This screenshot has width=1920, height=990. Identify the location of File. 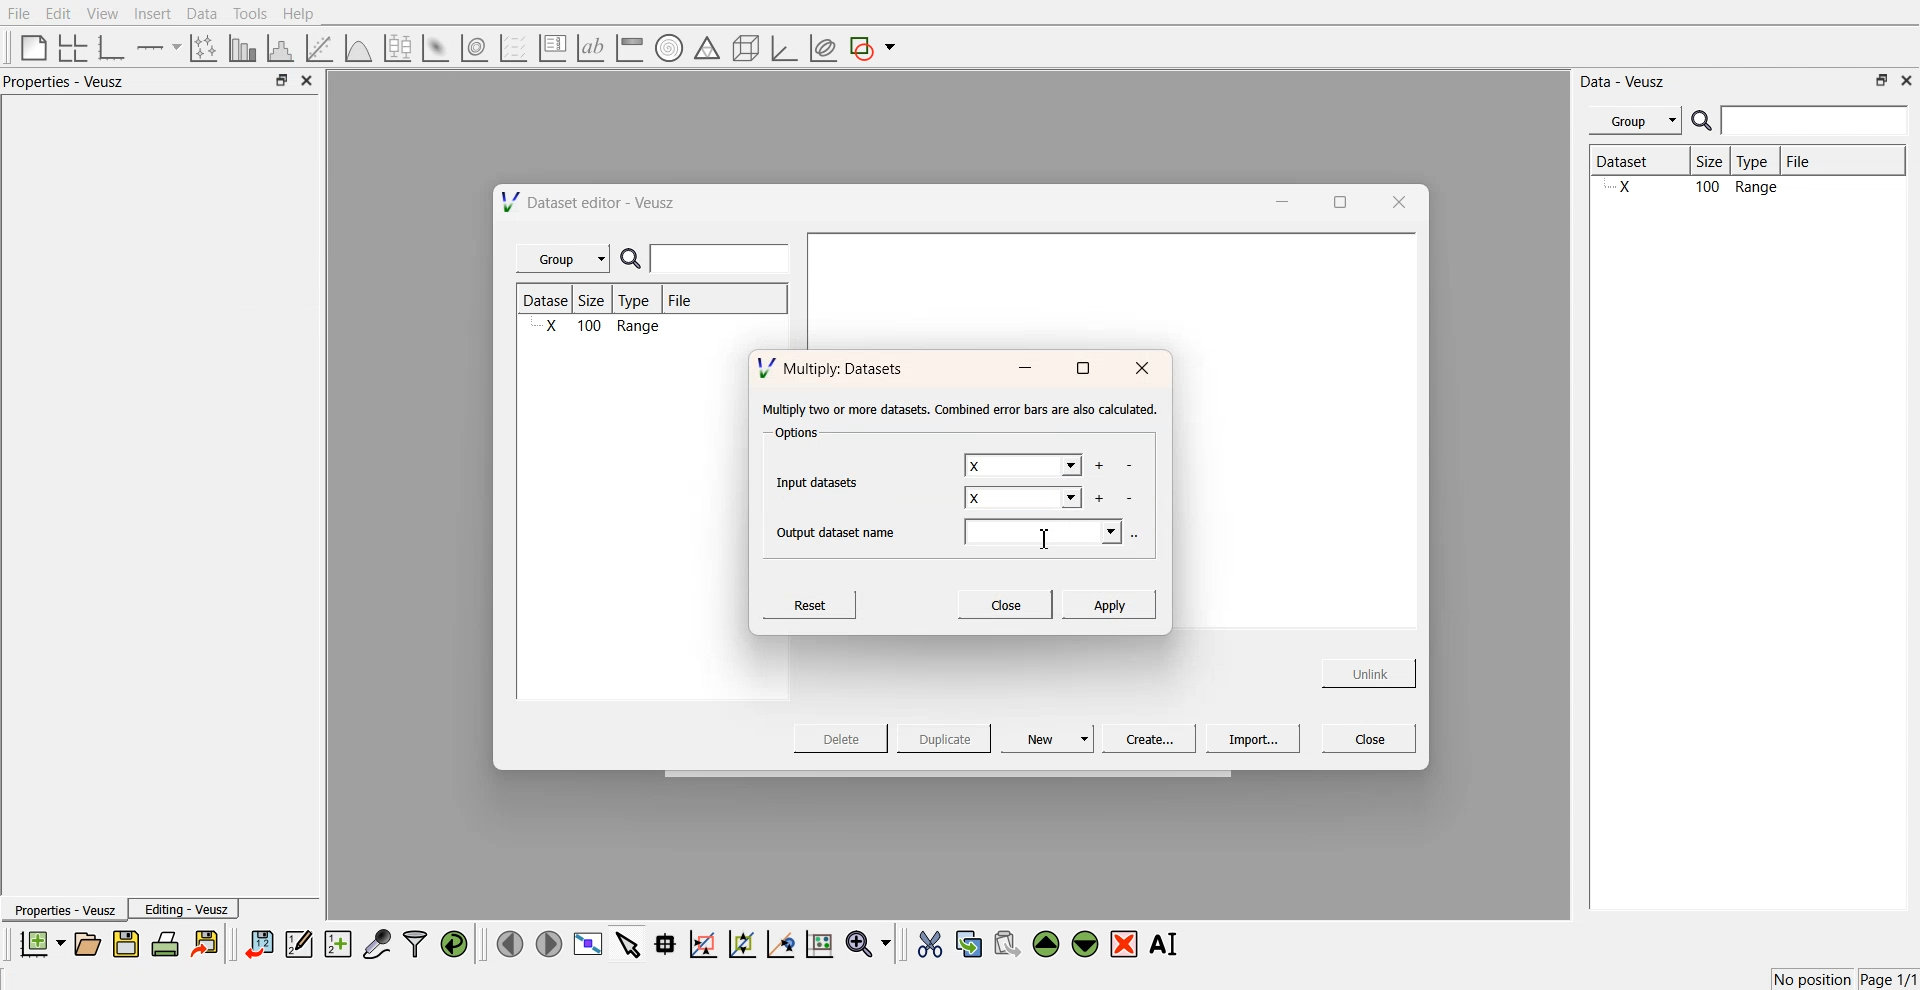
(682, 303).